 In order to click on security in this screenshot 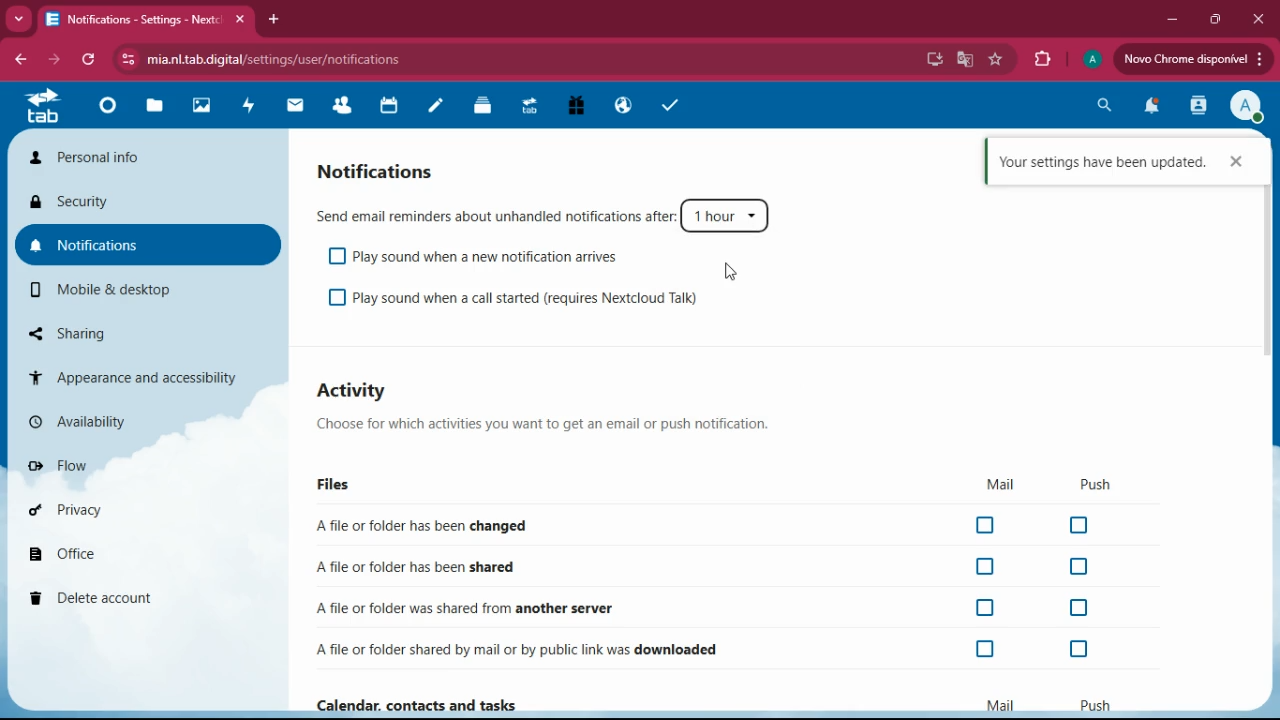, I will do `click(145, 204)`.